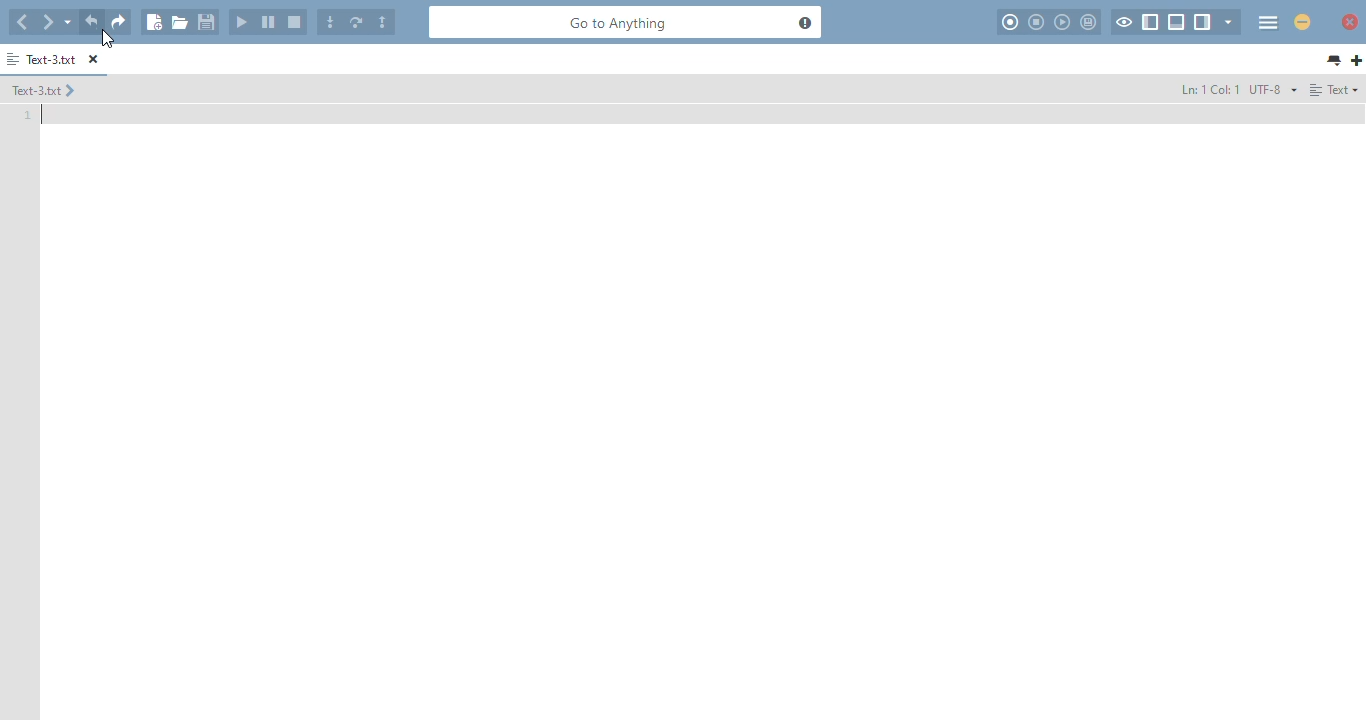 Image resolution: width=1366 pixels, height=720 pixels. I want to click on save macro to toolbox as userscript, so click(1089, 22).